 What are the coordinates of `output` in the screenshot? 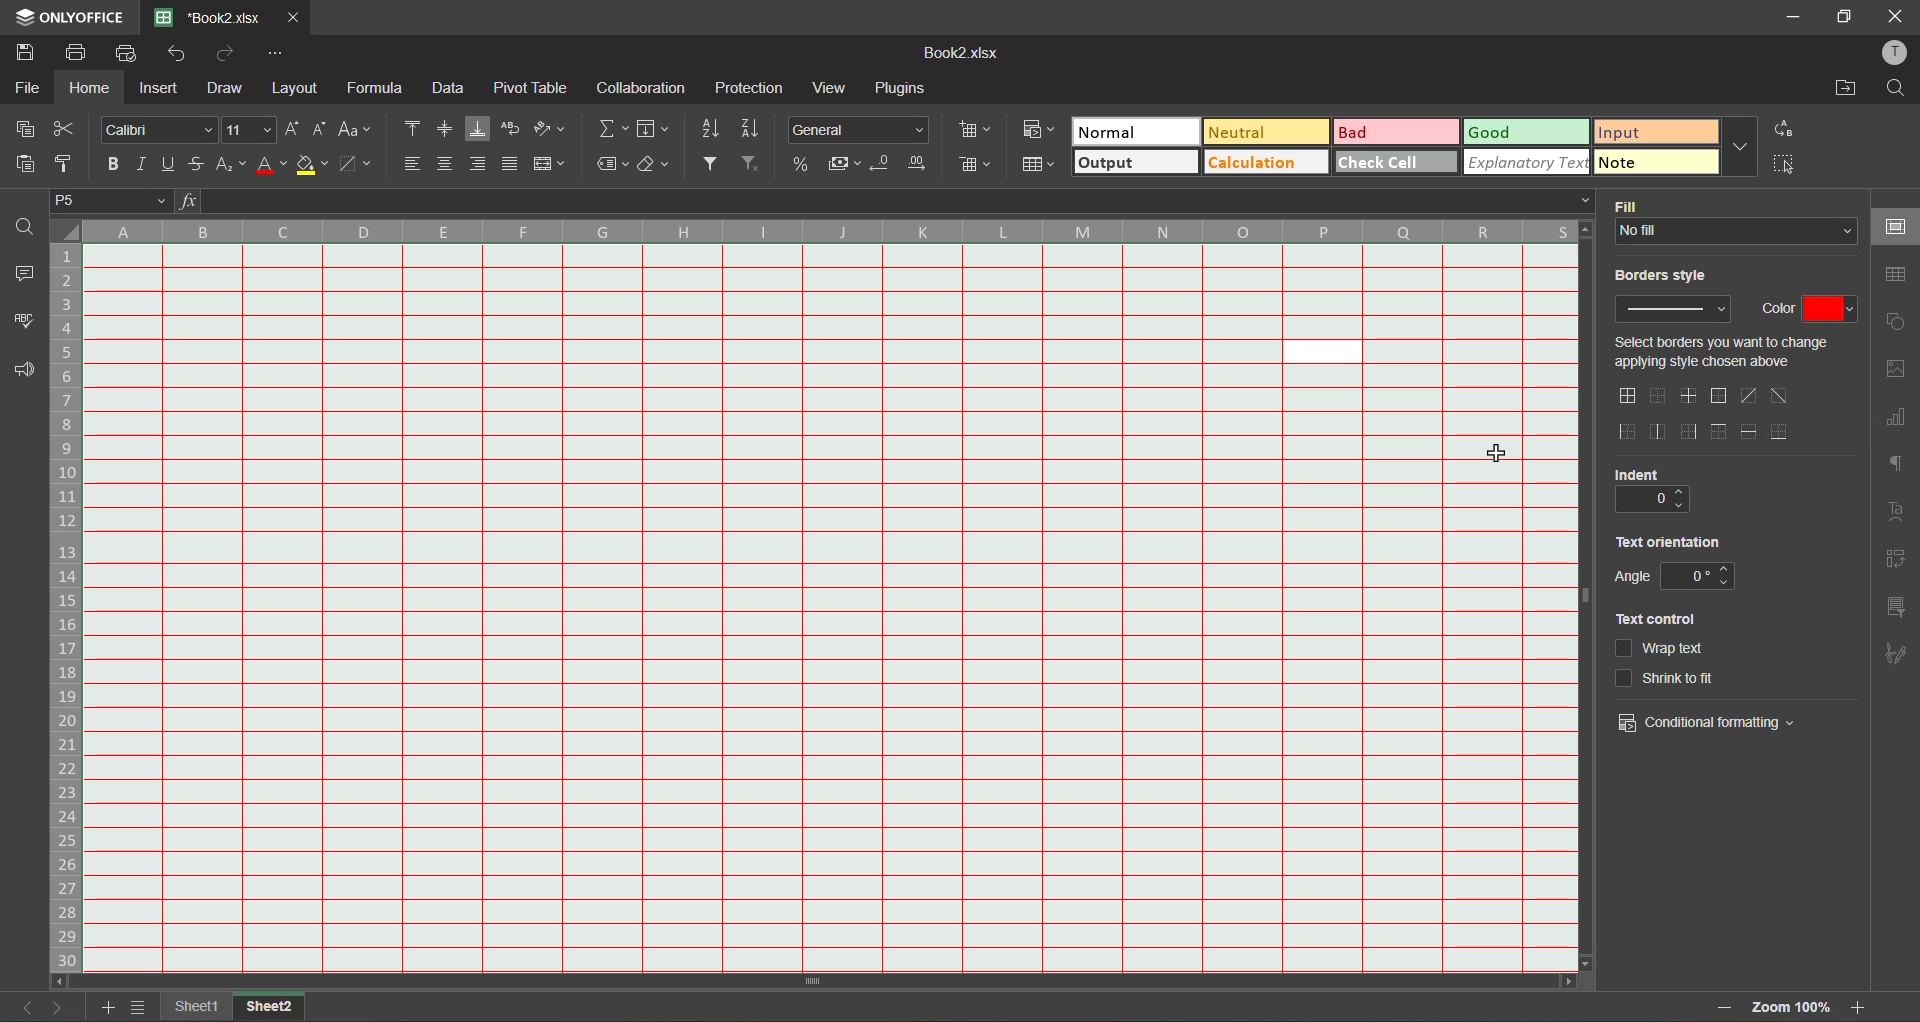 It's located at (1133, 164).